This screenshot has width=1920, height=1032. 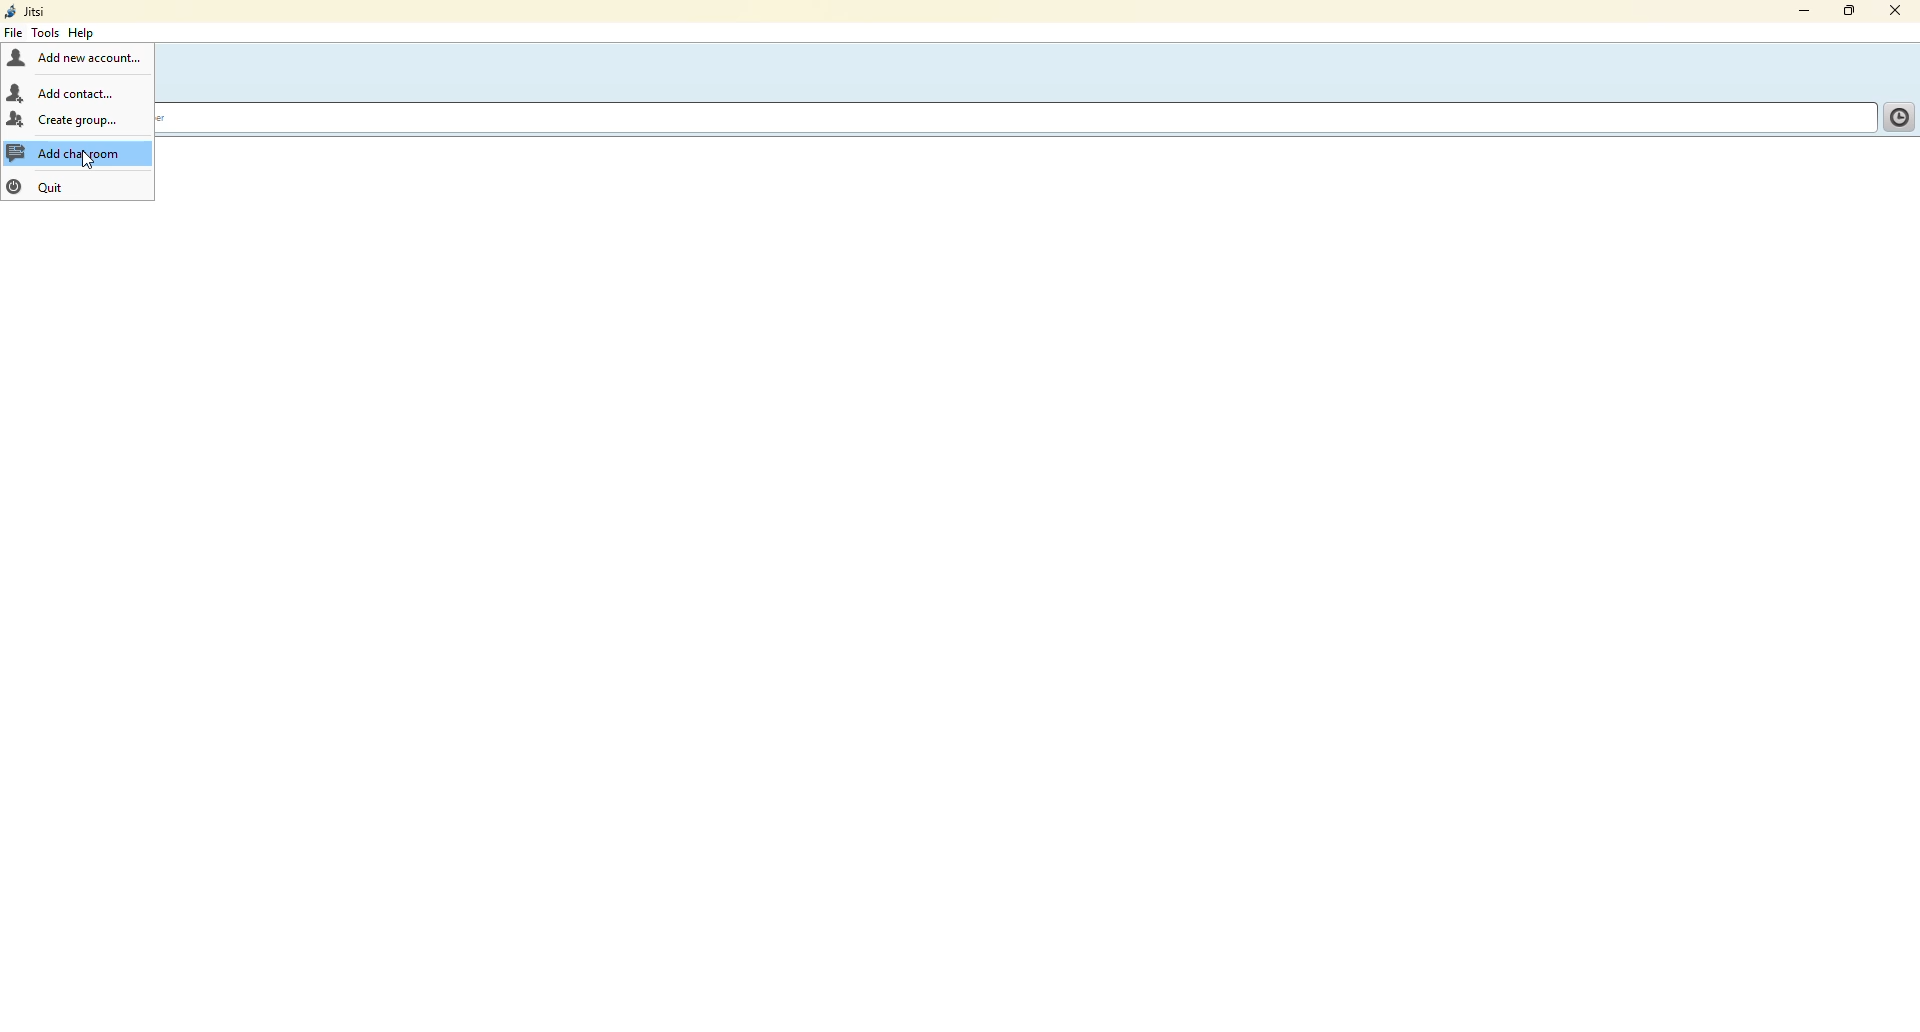 I want to click on close, so click(x=1899, y=10).